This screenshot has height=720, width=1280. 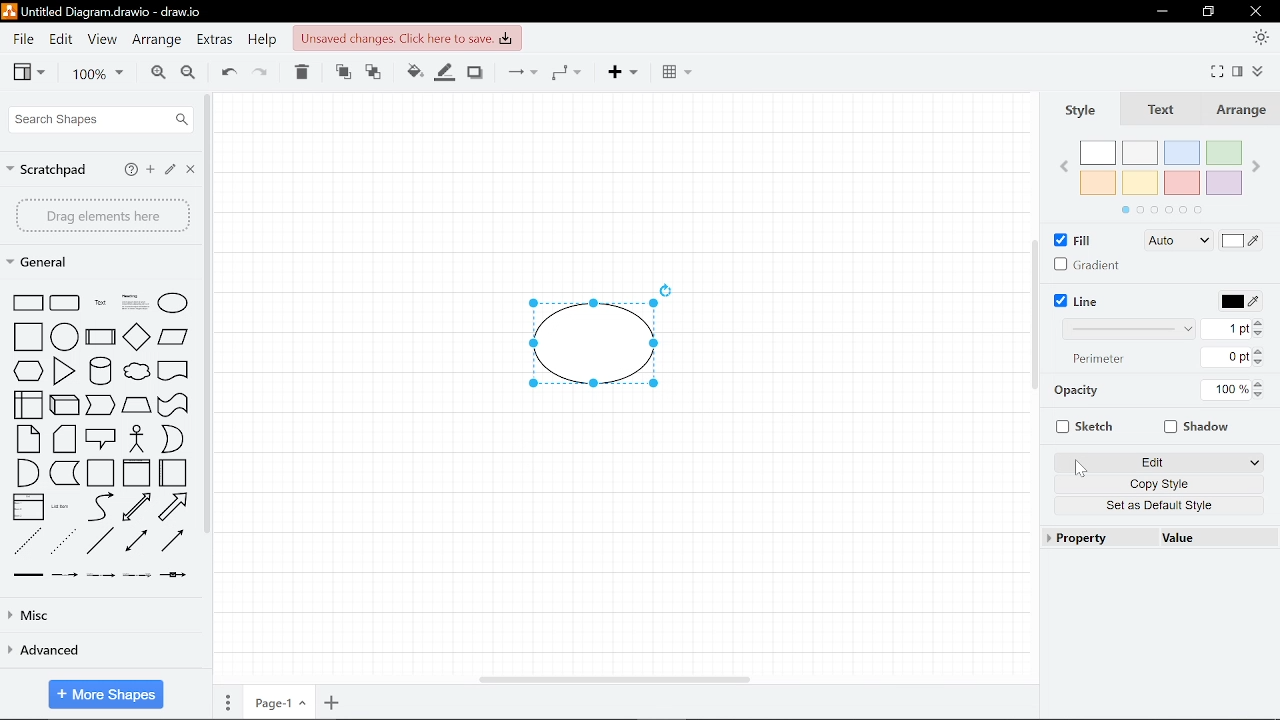 What do you see at coordinates (131, 170) in the screenshot?
I see `help` at bounding box center [131, 170].